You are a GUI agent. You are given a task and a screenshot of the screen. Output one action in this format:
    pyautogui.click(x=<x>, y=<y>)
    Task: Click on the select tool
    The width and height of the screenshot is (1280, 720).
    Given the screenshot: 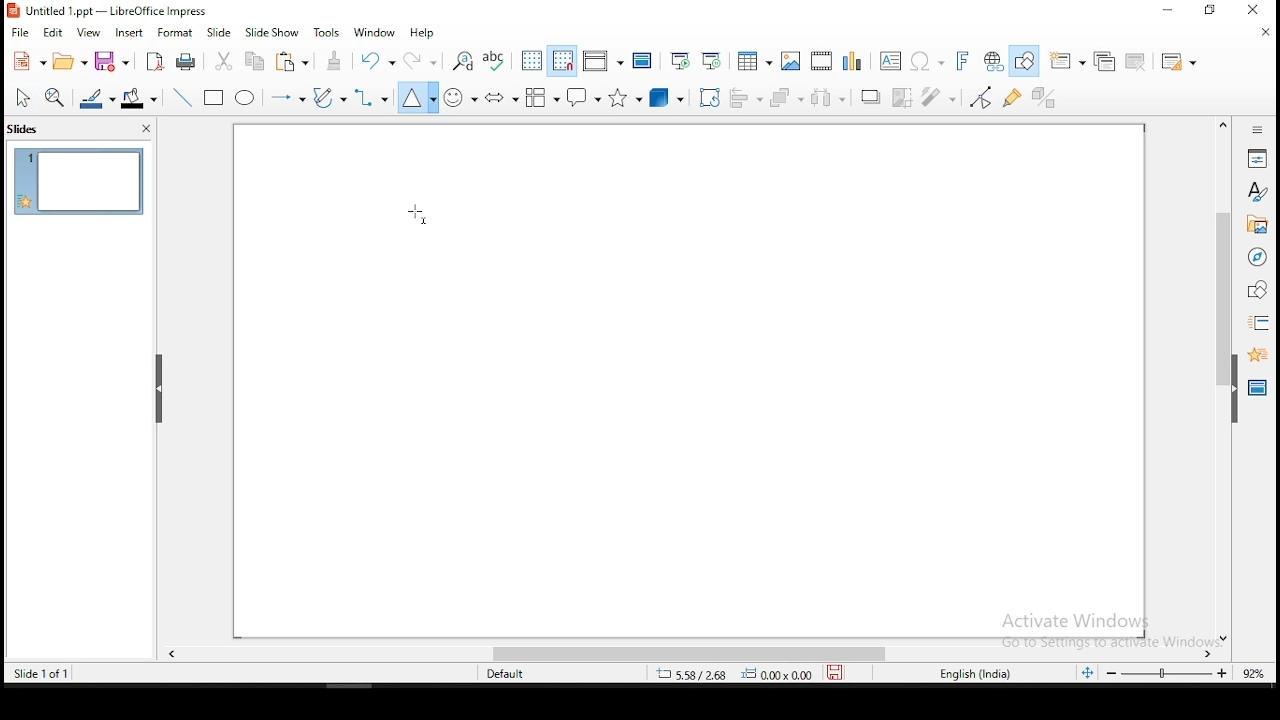 What is the action you would take?
    pyautogui.click(x=22, y=97)
    